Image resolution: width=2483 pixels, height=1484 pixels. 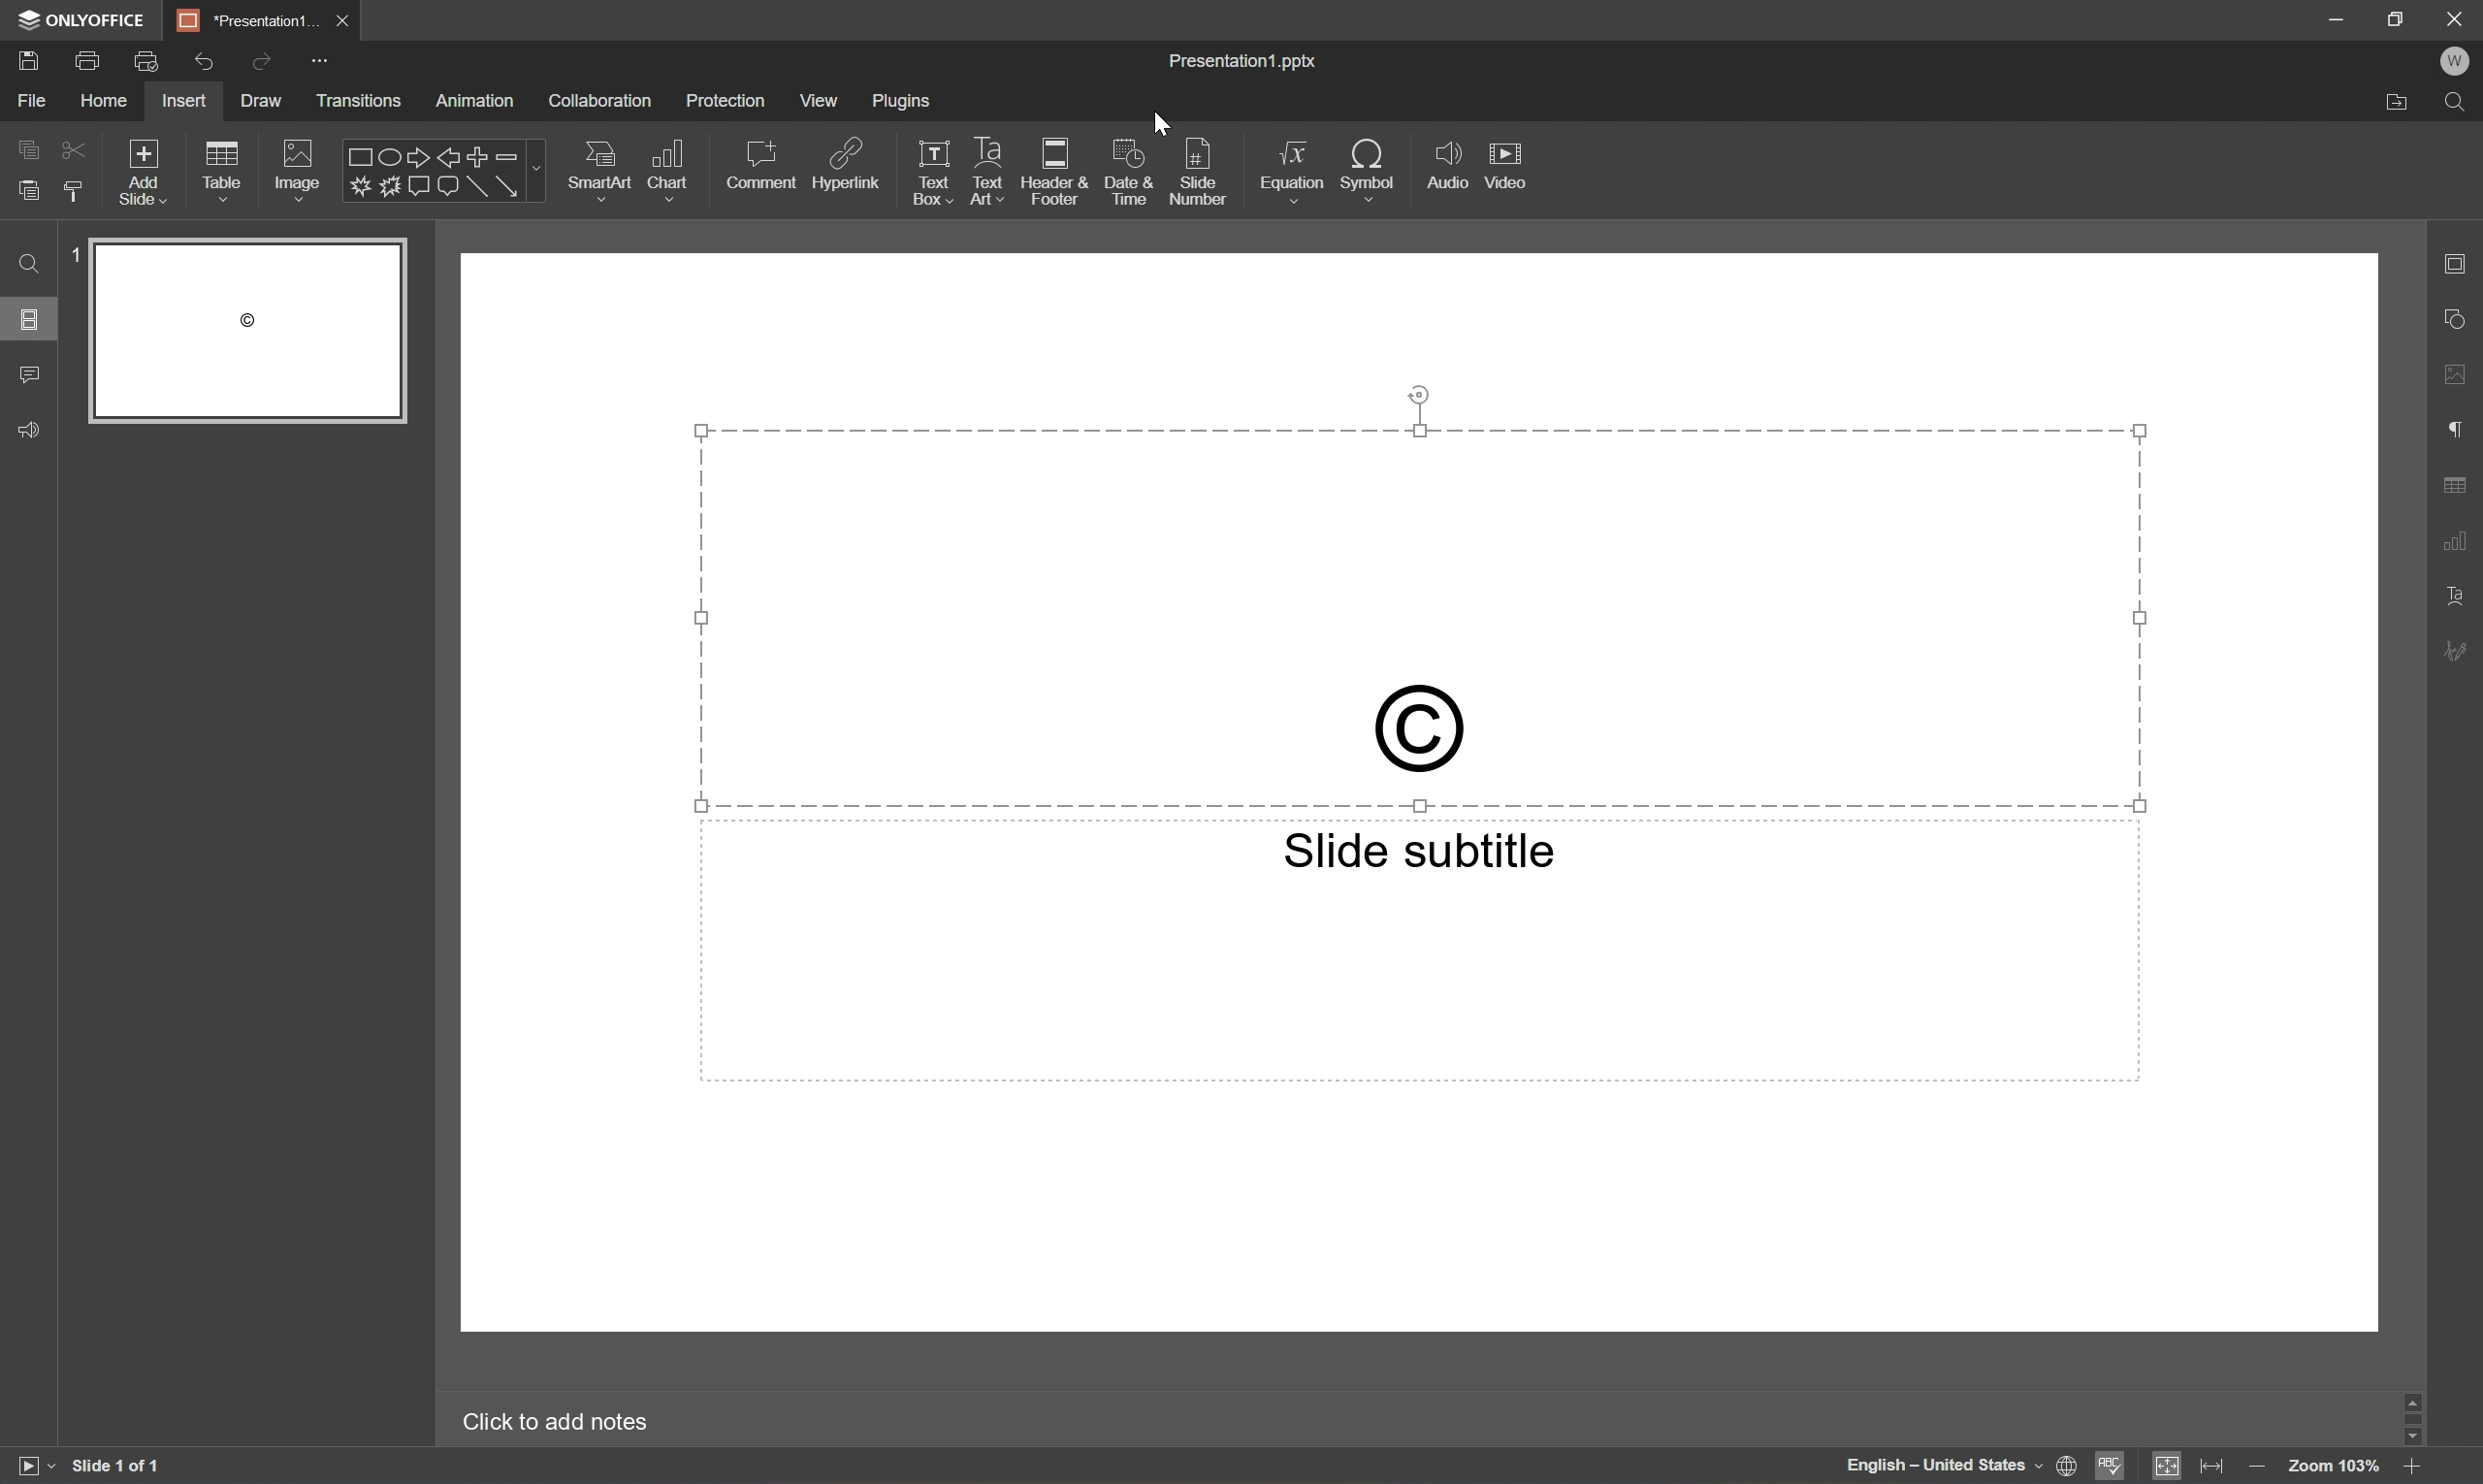 I want to click on Minimize, so click(x=2334, y=16).